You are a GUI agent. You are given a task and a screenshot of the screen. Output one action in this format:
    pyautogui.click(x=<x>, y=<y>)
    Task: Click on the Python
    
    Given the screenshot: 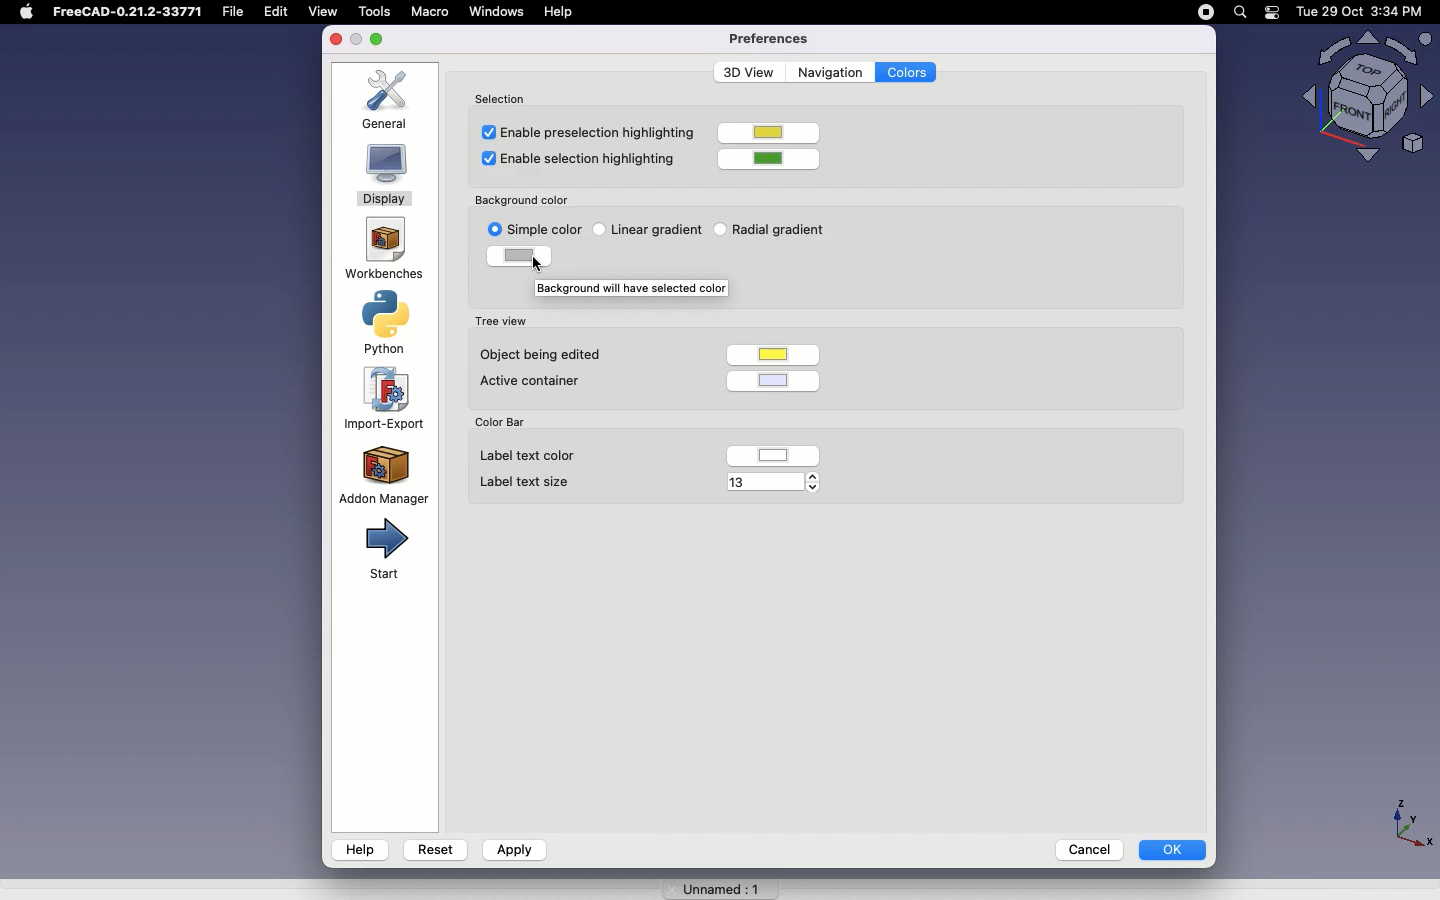 What is the action you would take?
    pyautogui.click(x=390, y=323)
    